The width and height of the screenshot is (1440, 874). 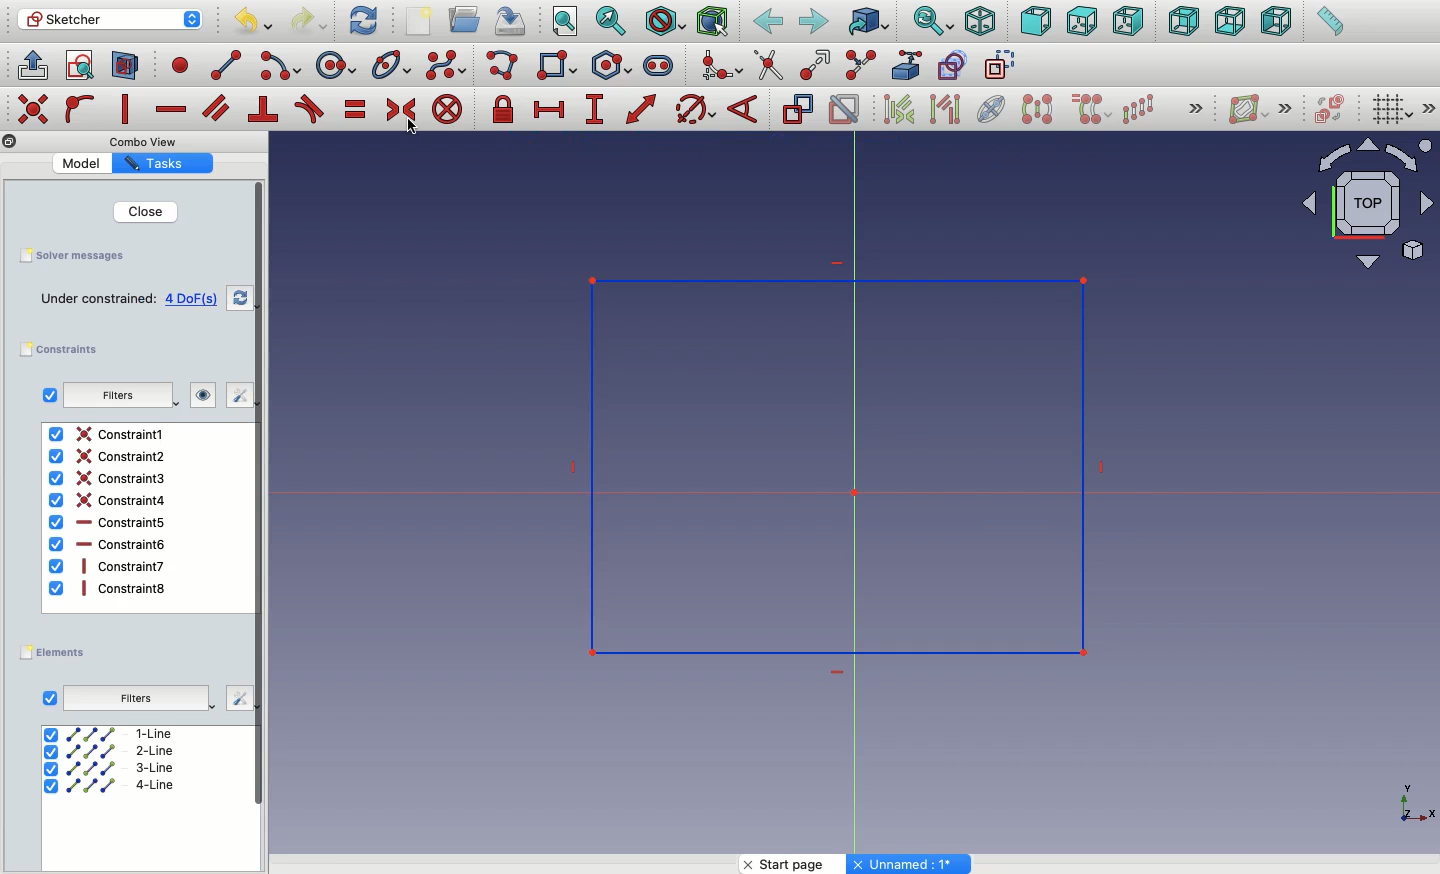 I want to click on Left, so click(x=1275, y=22).